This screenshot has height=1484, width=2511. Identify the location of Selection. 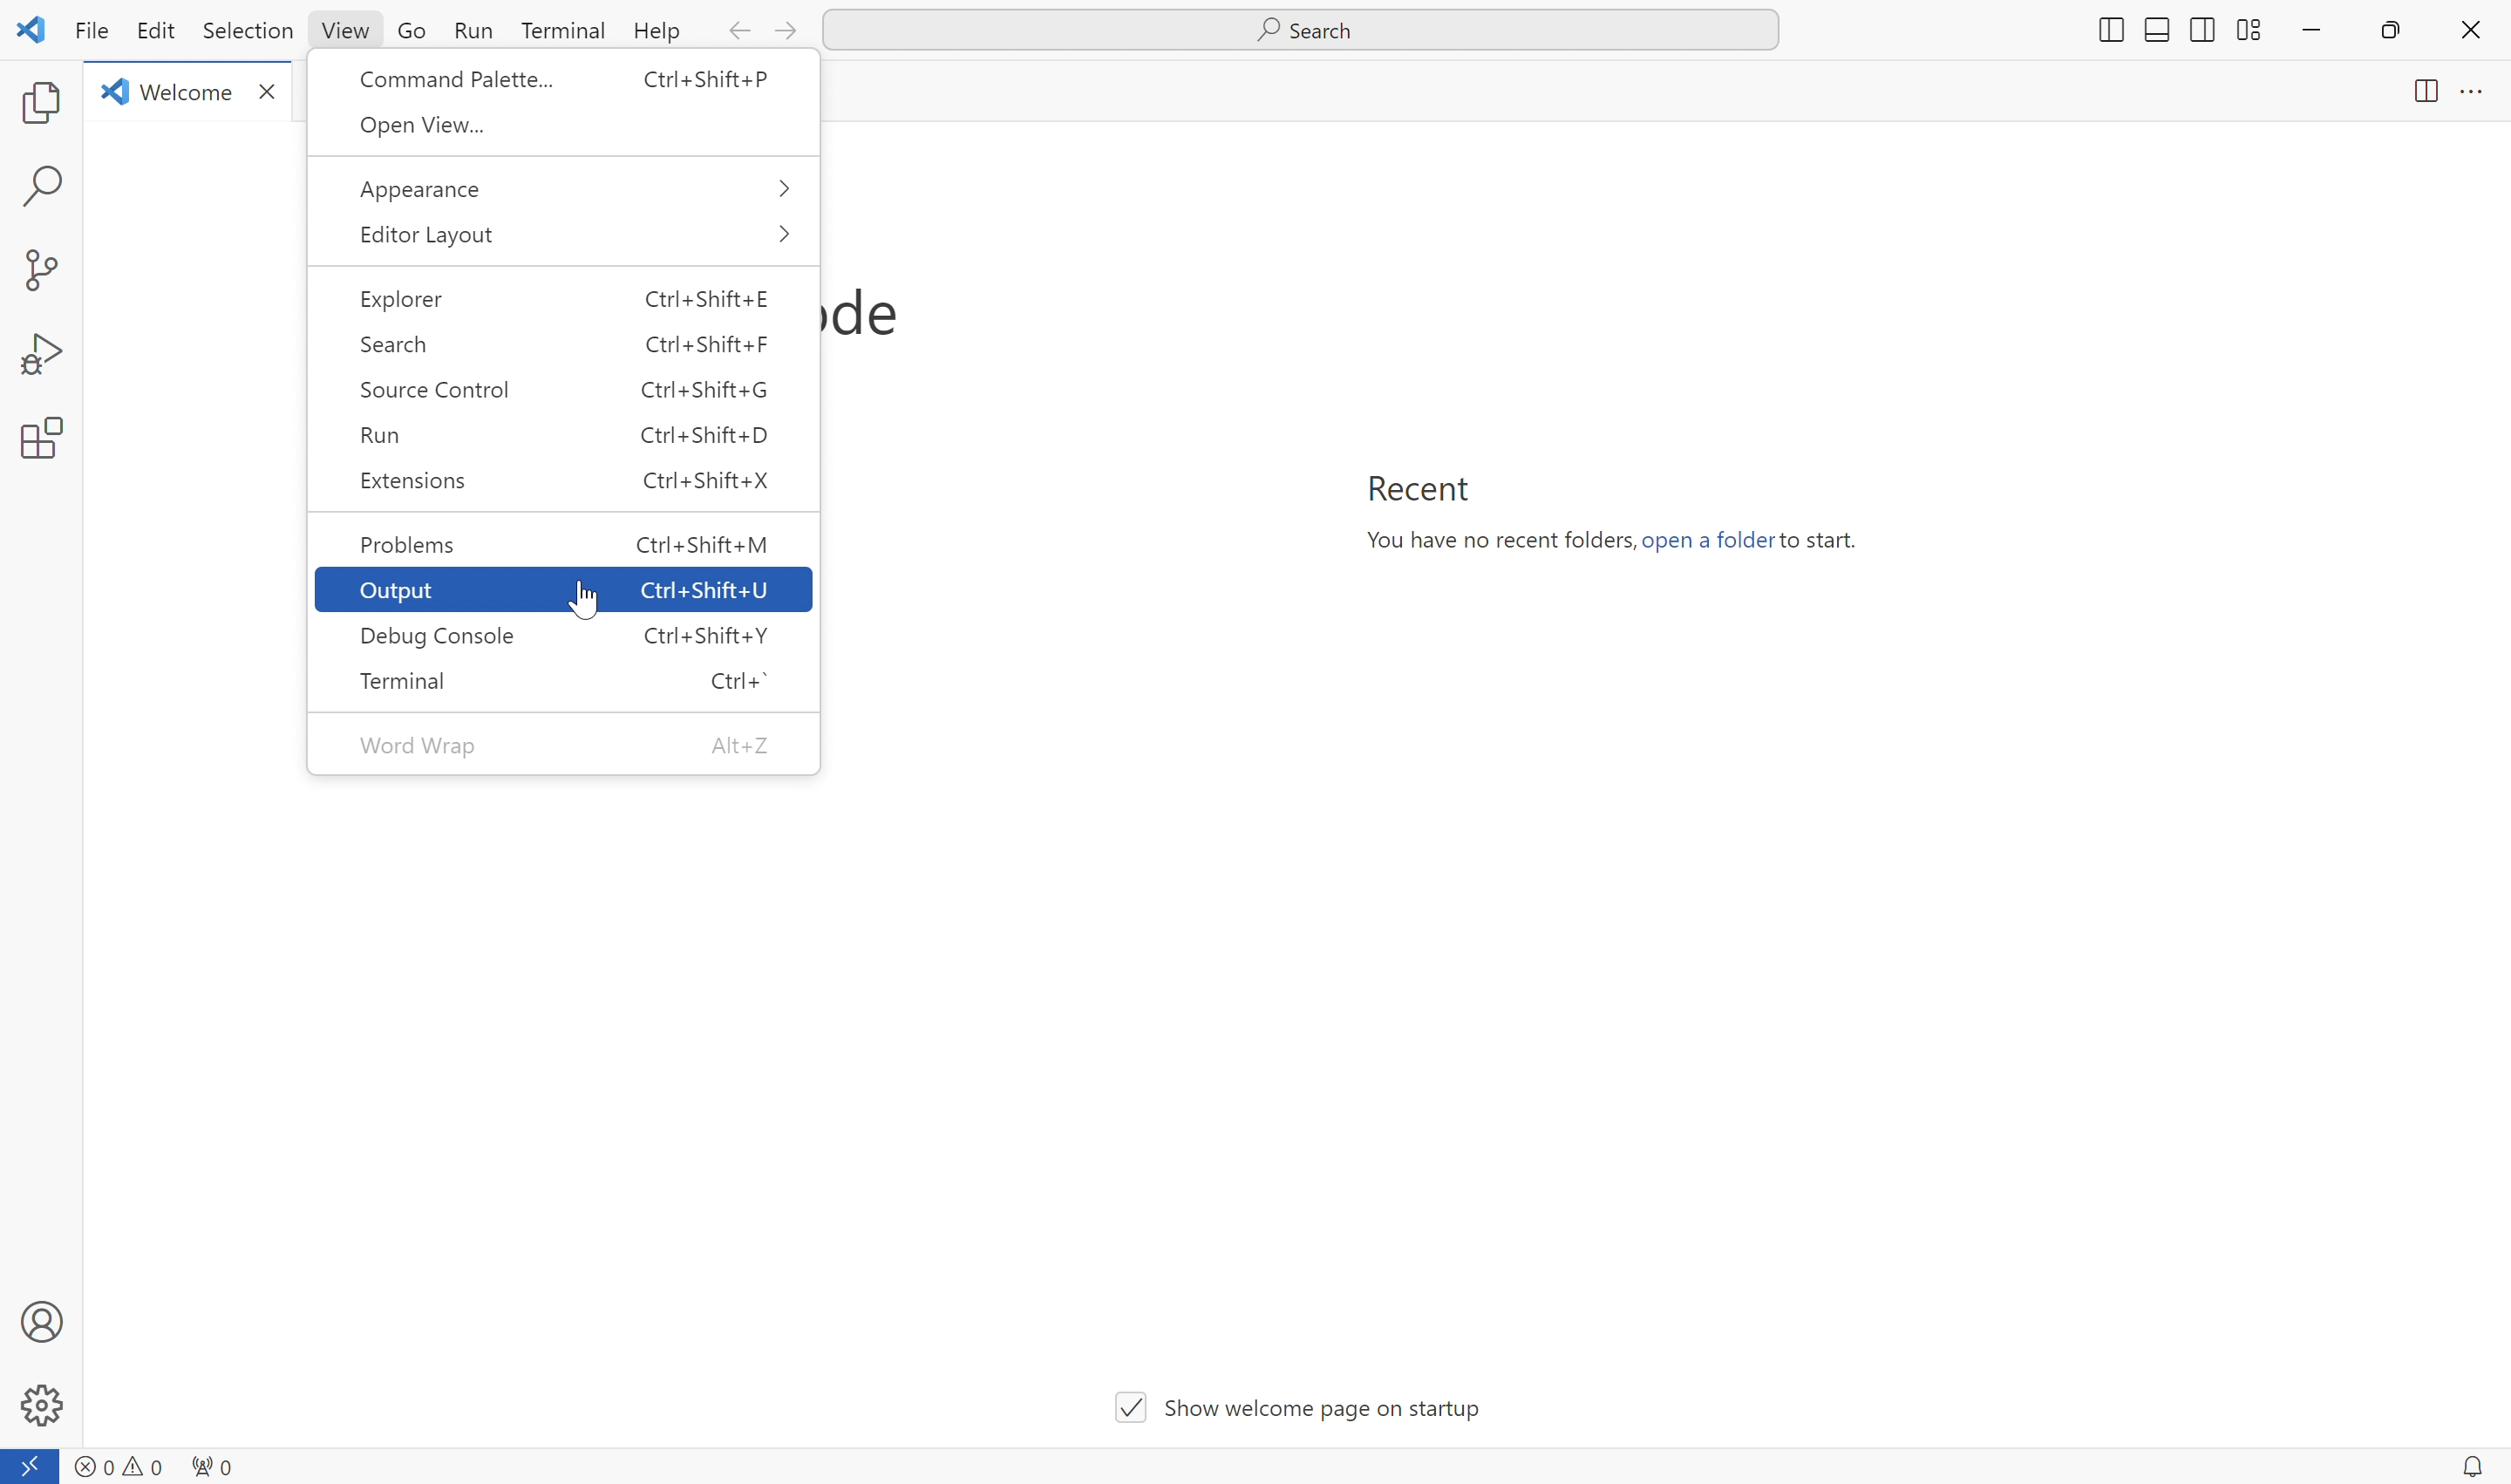
(252, 36).